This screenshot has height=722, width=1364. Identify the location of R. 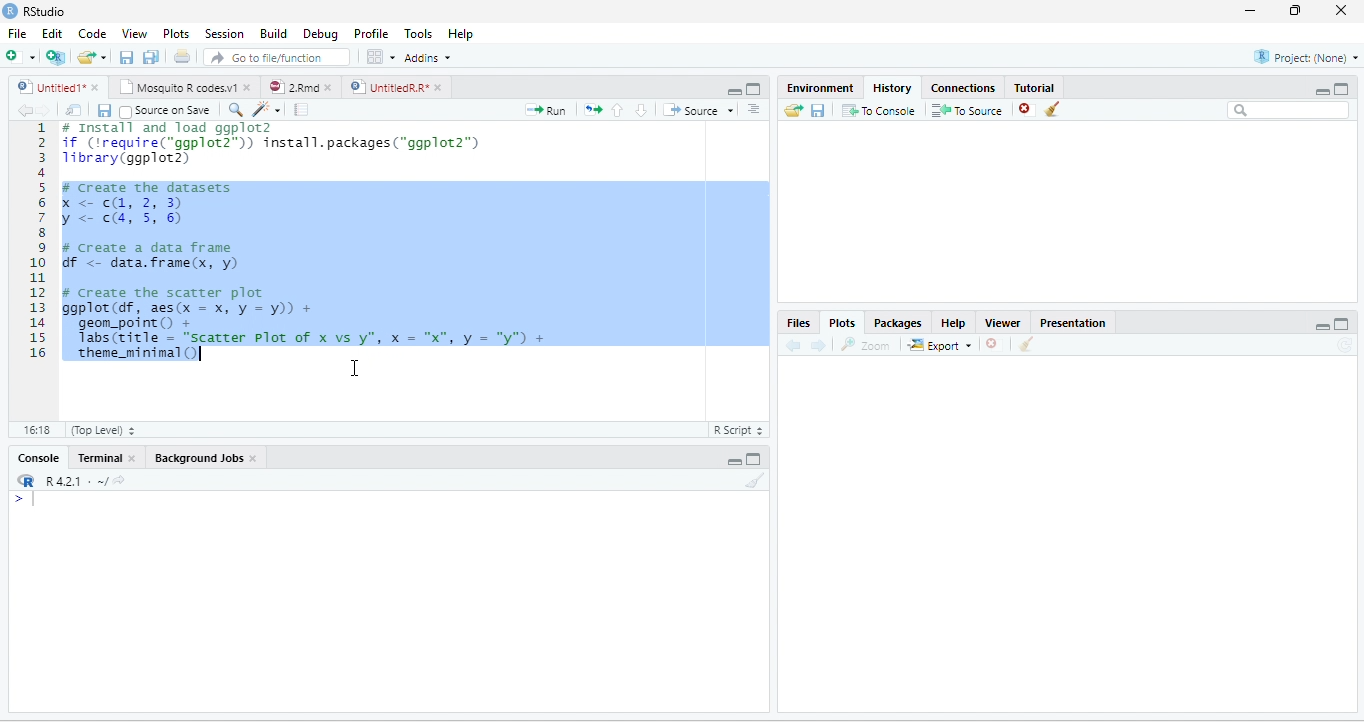
(25, 480).